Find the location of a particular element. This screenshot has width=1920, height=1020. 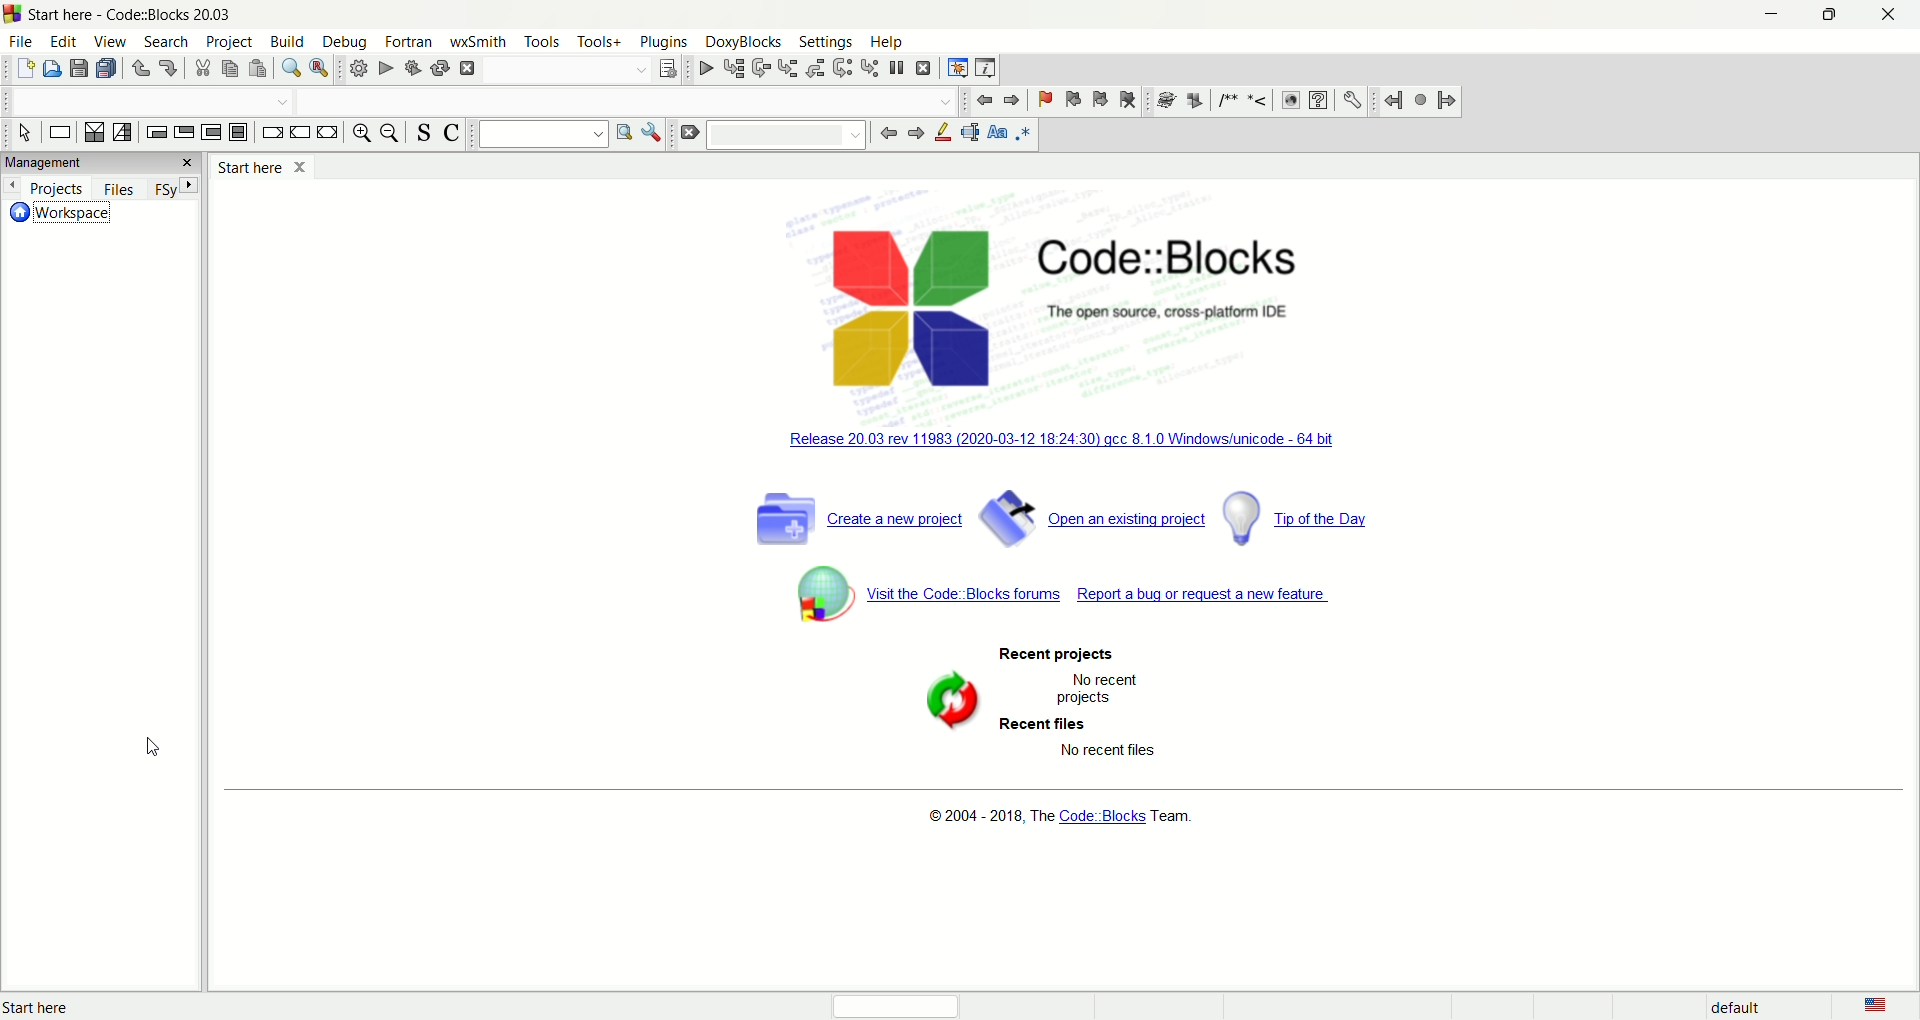

break debugger is located at coordinates (897, 68).